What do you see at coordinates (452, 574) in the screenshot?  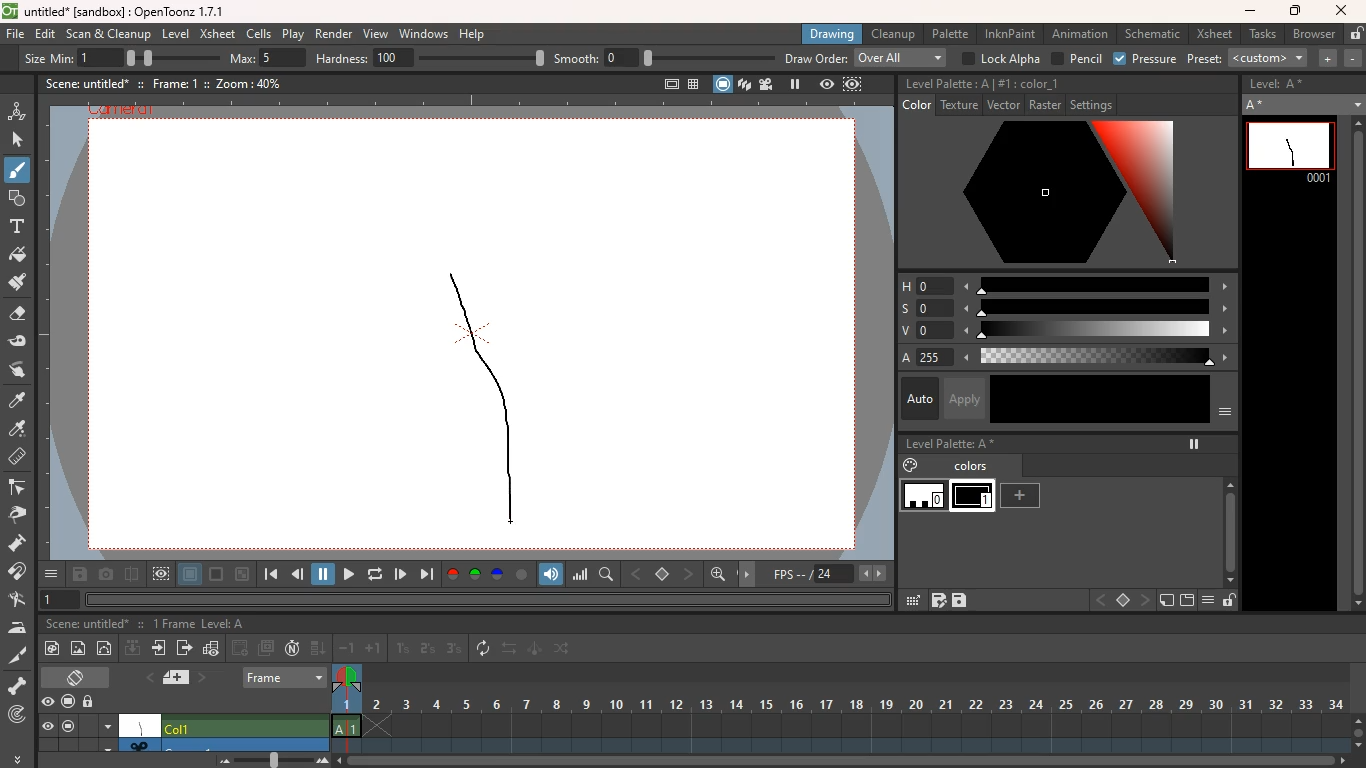 I see `red` at bounding box center [452, 574].